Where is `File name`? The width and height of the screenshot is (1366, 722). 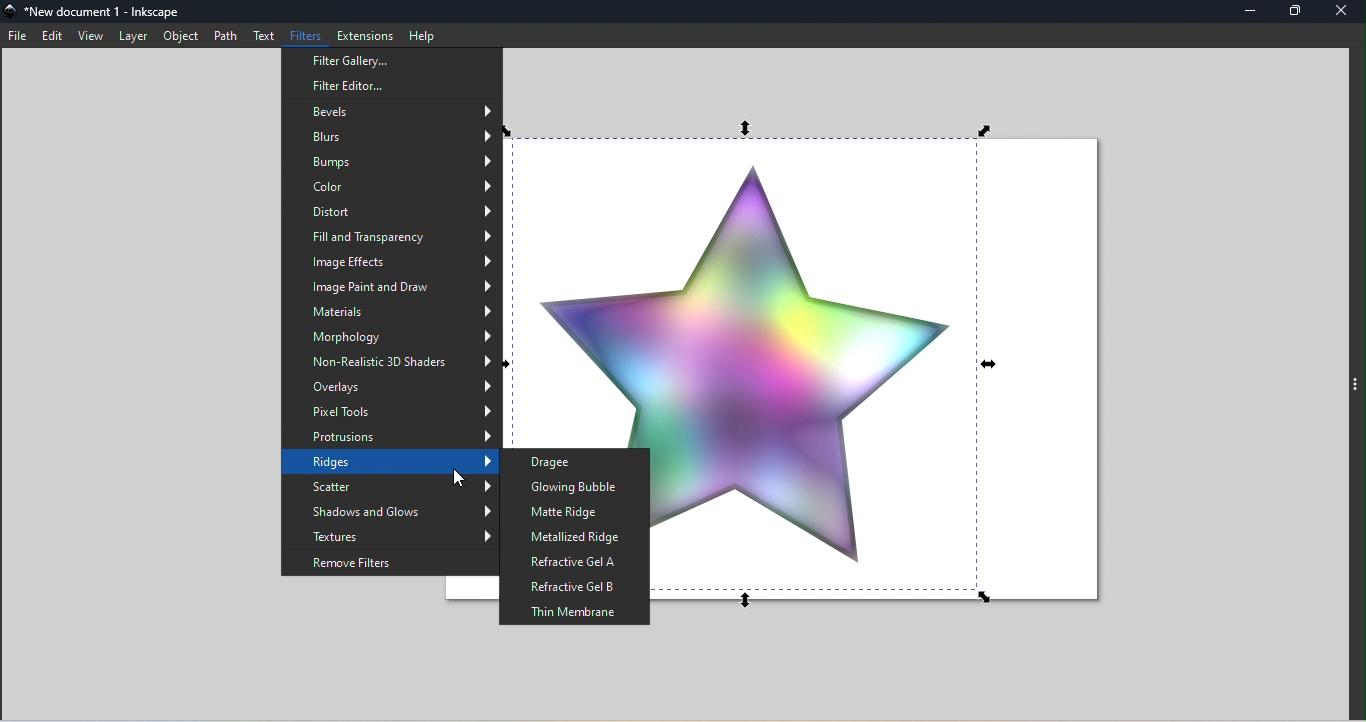
File name is located at coordinates (96, 12).